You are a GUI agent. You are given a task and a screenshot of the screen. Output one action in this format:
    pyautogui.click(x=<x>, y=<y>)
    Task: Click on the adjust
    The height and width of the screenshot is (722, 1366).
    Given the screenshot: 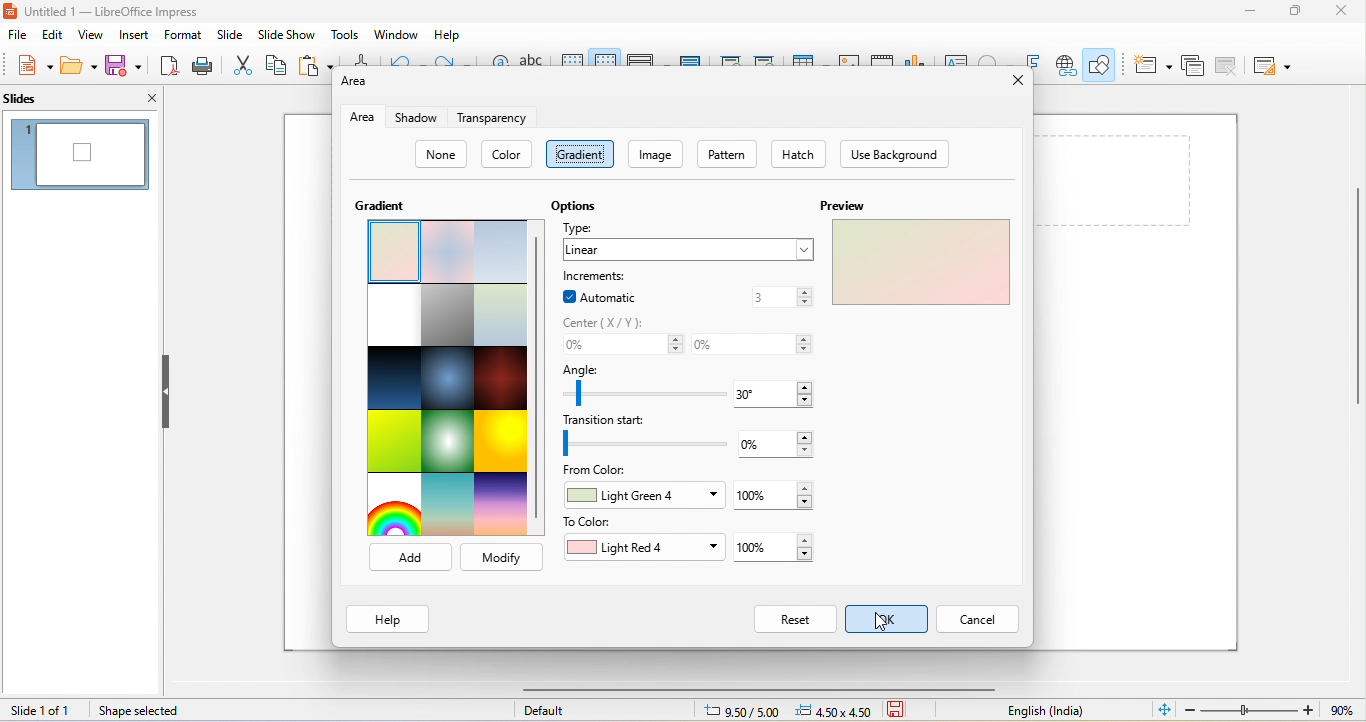 What is the action you would take?
    pyautogui.click(x=805, y=545)
    